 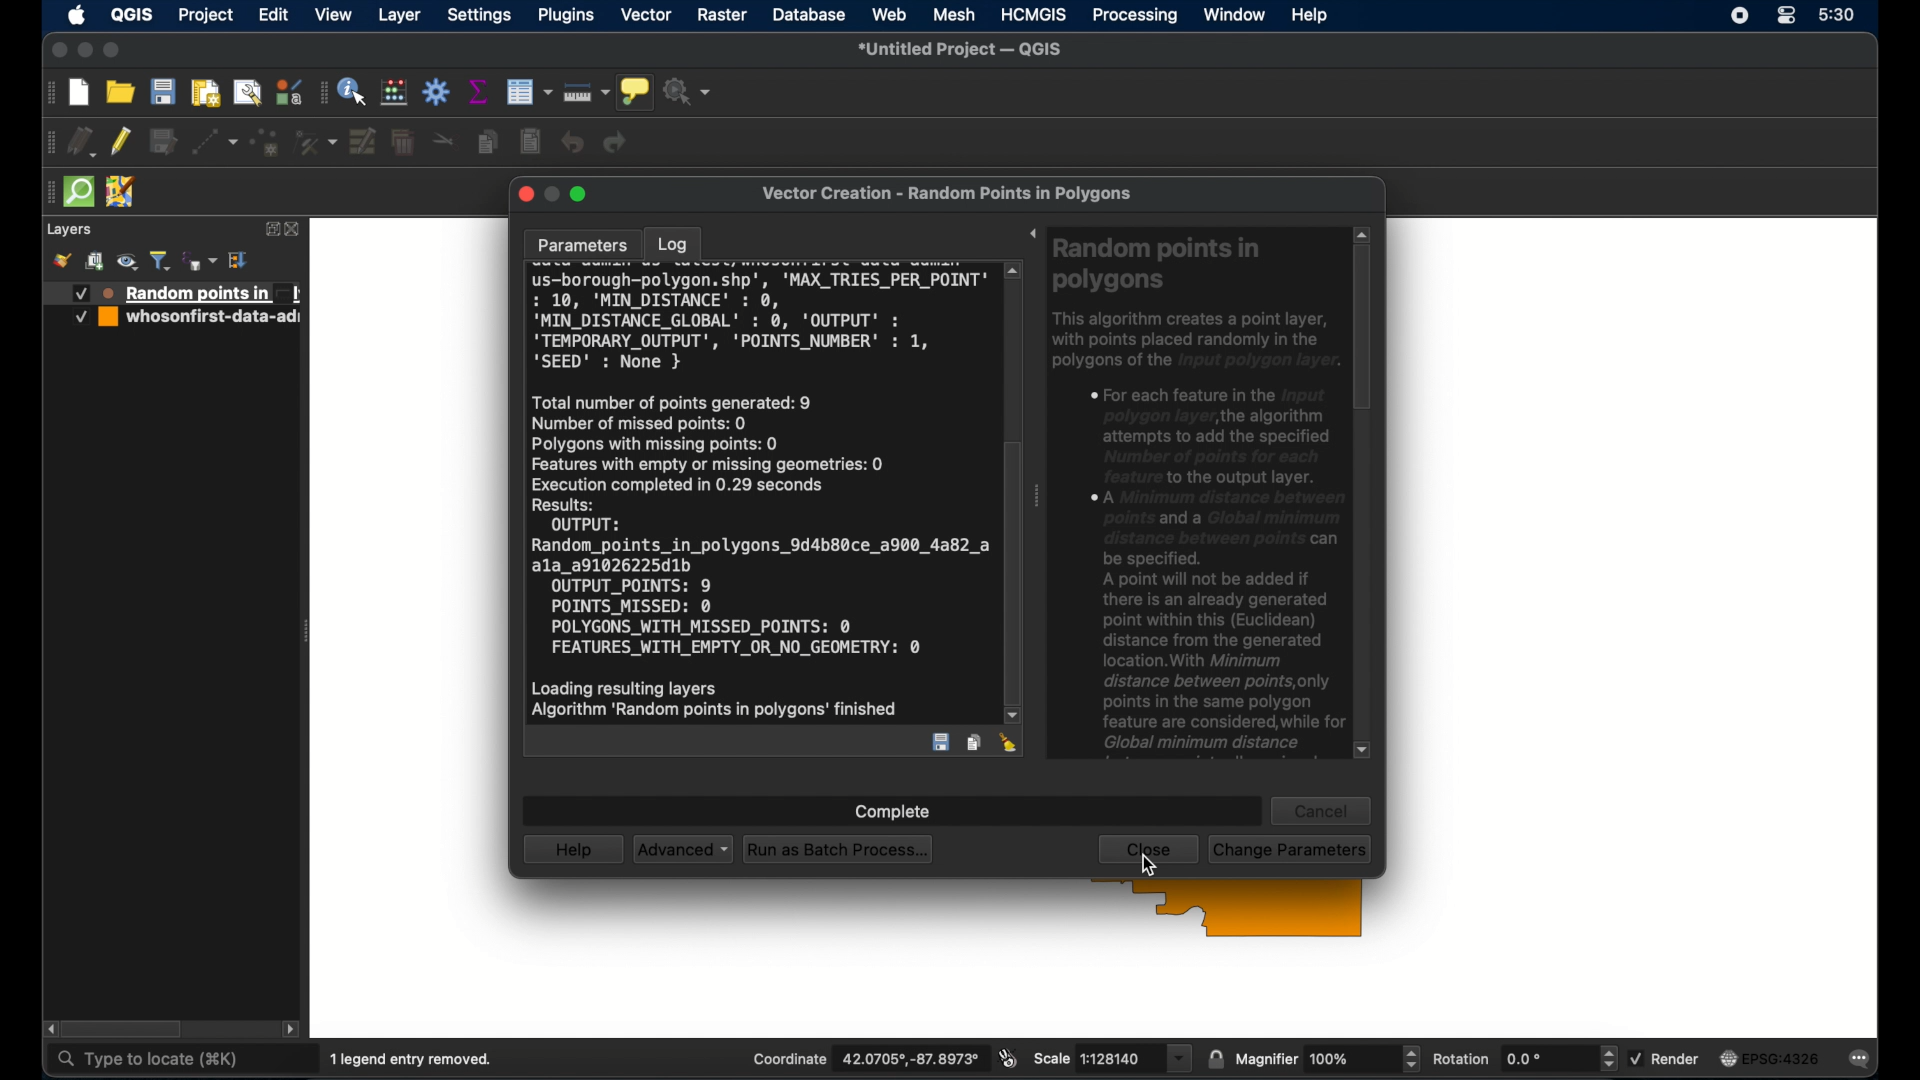 What do you see at coordinates (895, 812) in the screenshot?
I see `complete` at bounding box center [895, 812].